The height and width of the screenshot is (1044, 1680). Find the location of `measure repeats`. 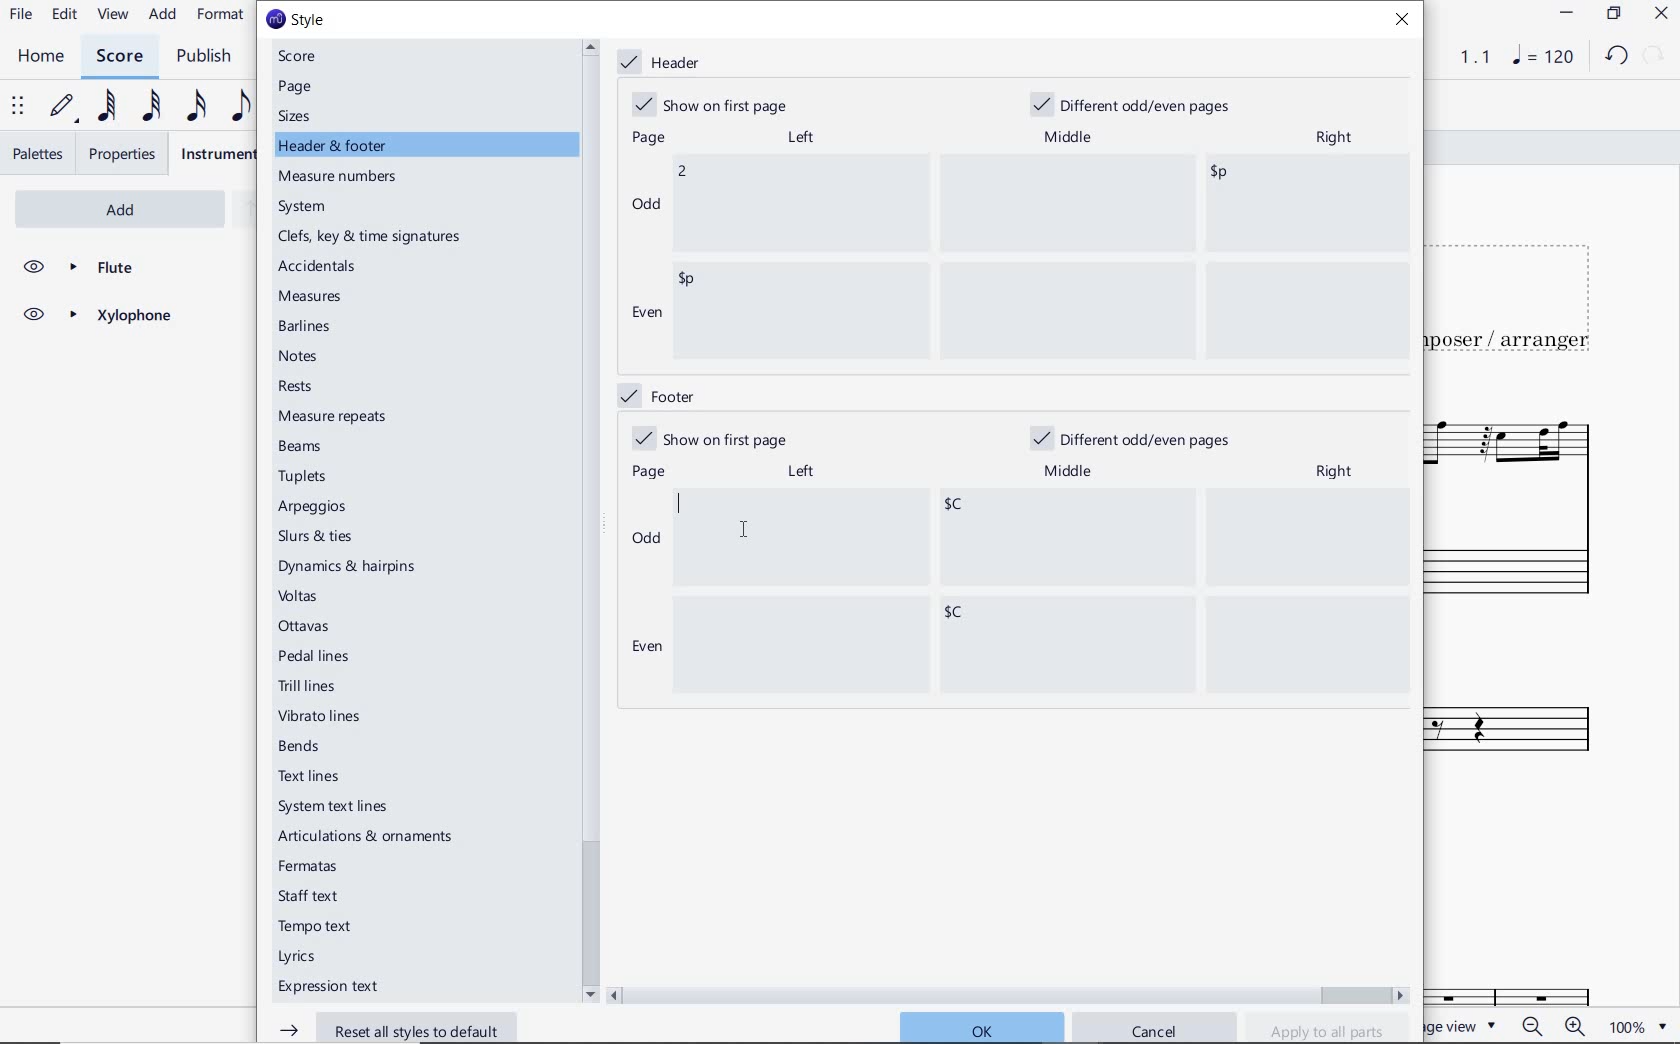

measure repeats is located at coordinates (333, 416).